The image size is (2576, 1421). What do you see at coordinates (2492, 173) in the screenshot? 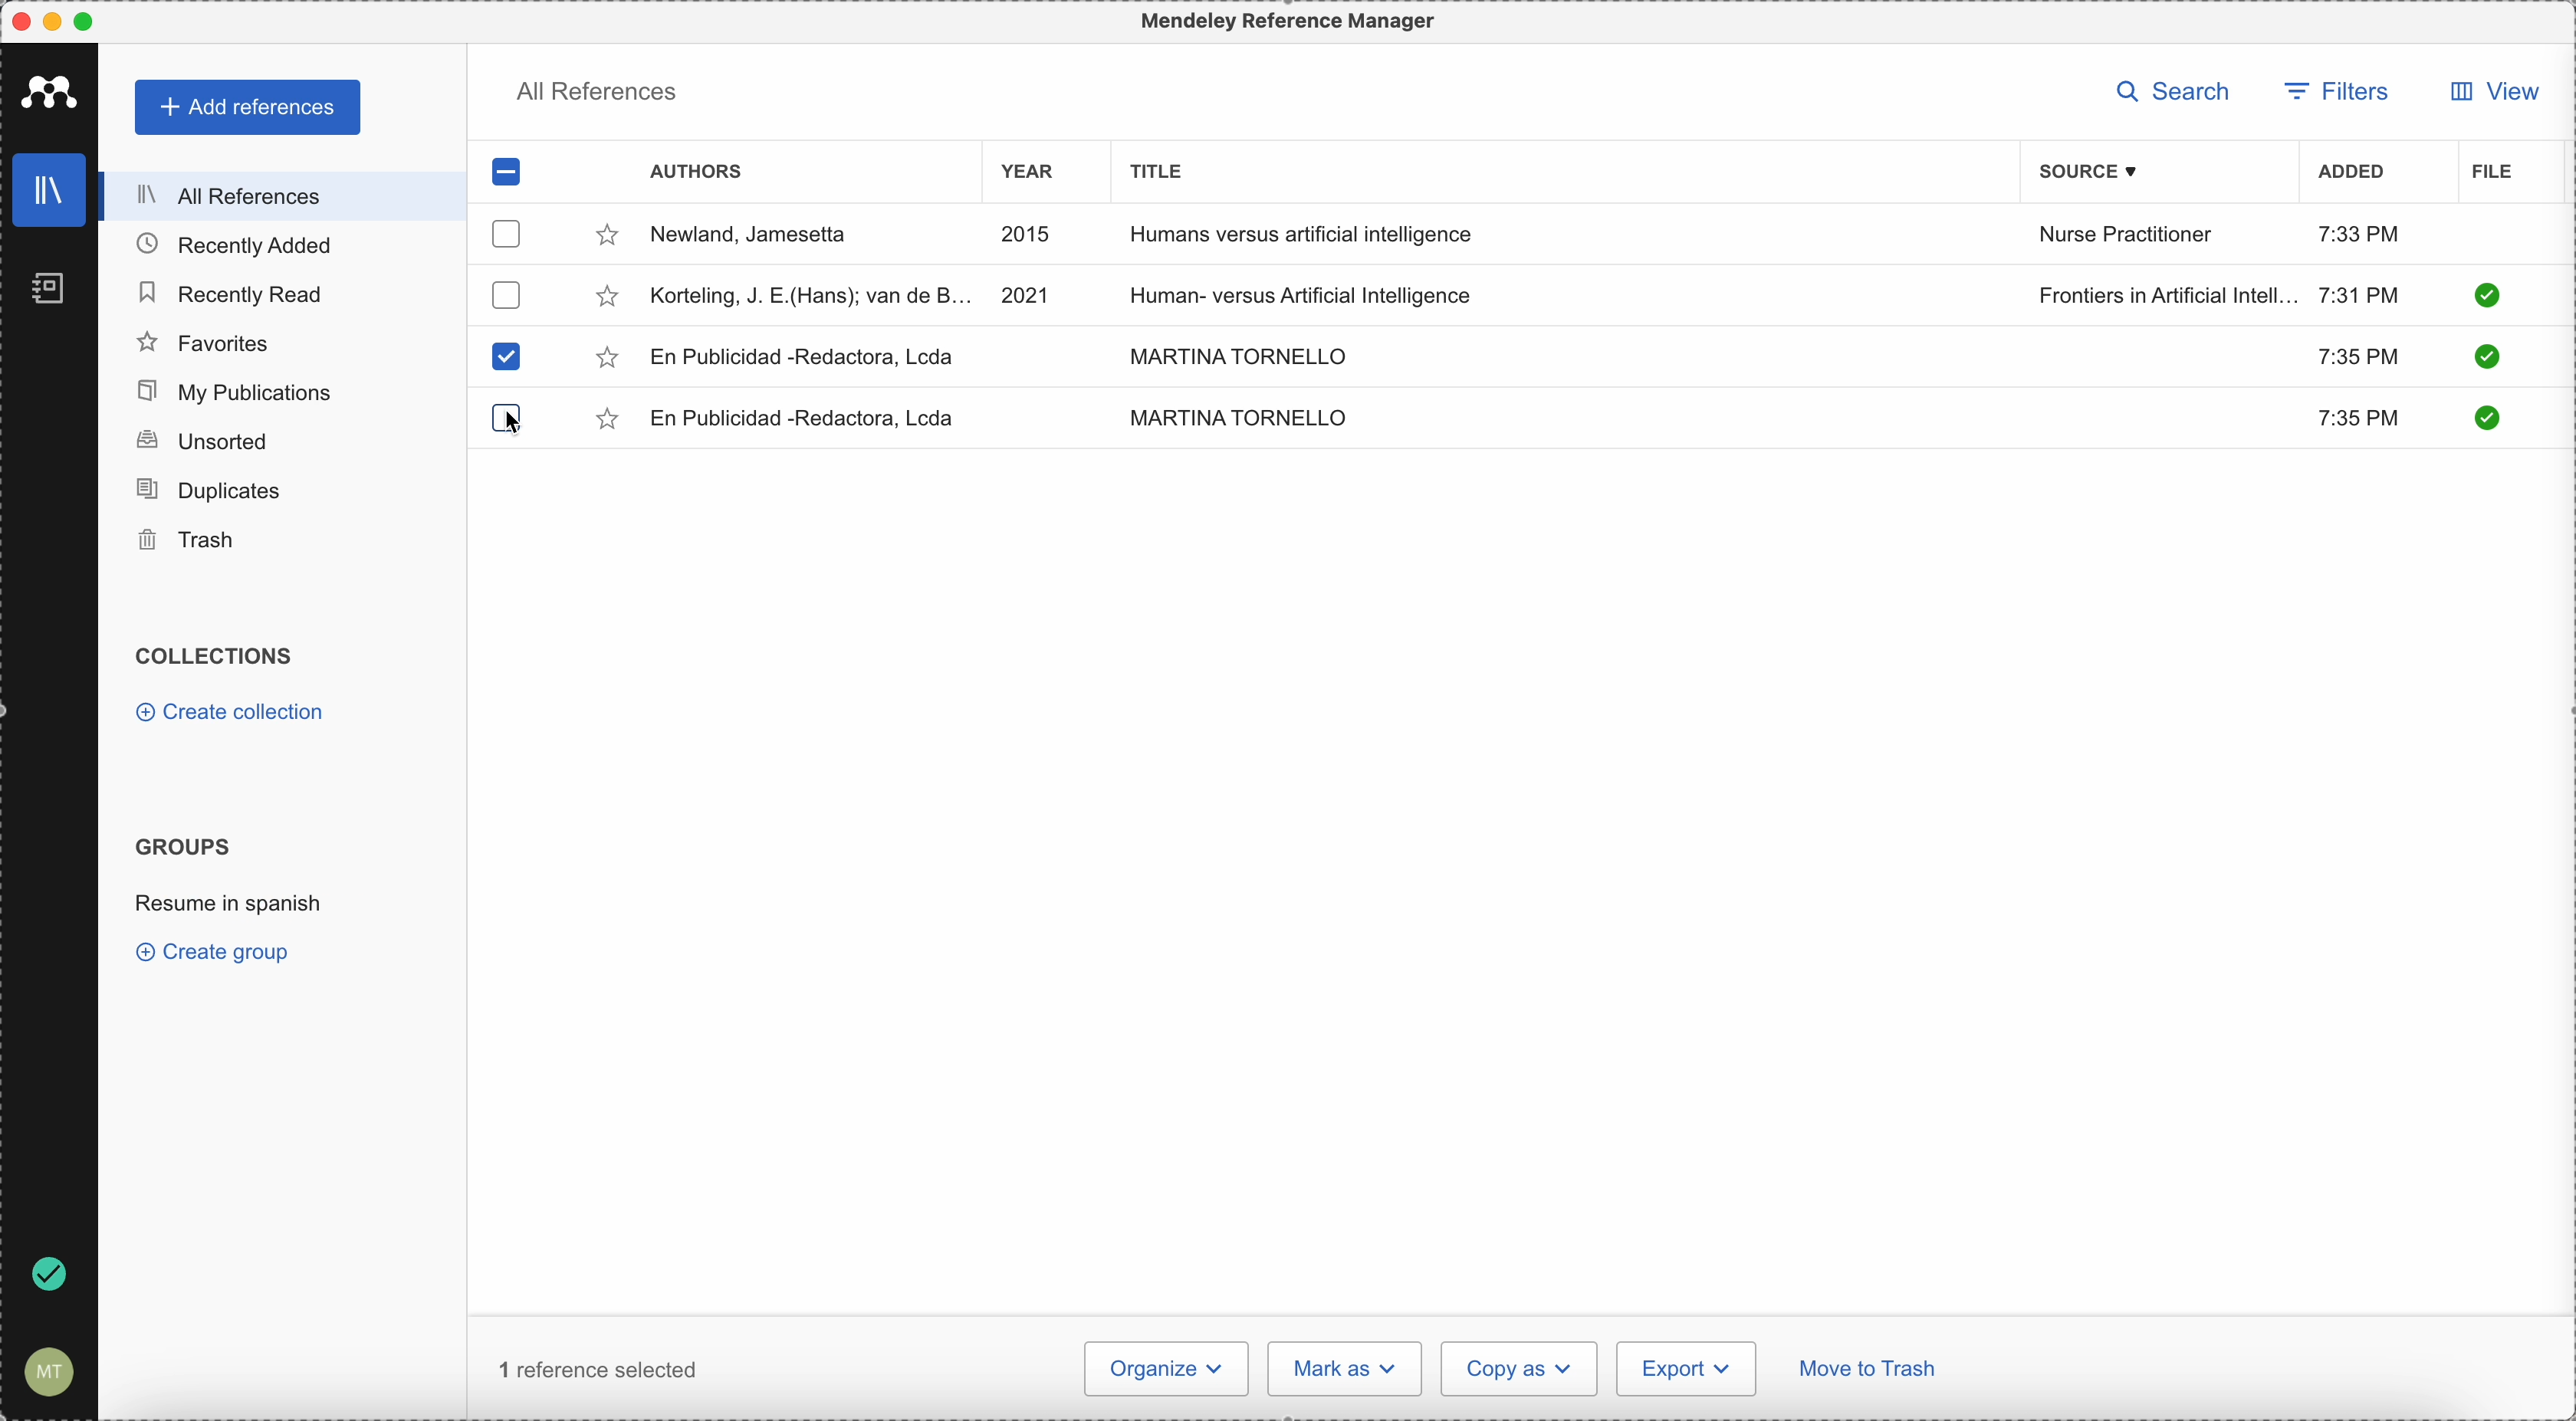
I see `file` at bounding box center [2492, 173].